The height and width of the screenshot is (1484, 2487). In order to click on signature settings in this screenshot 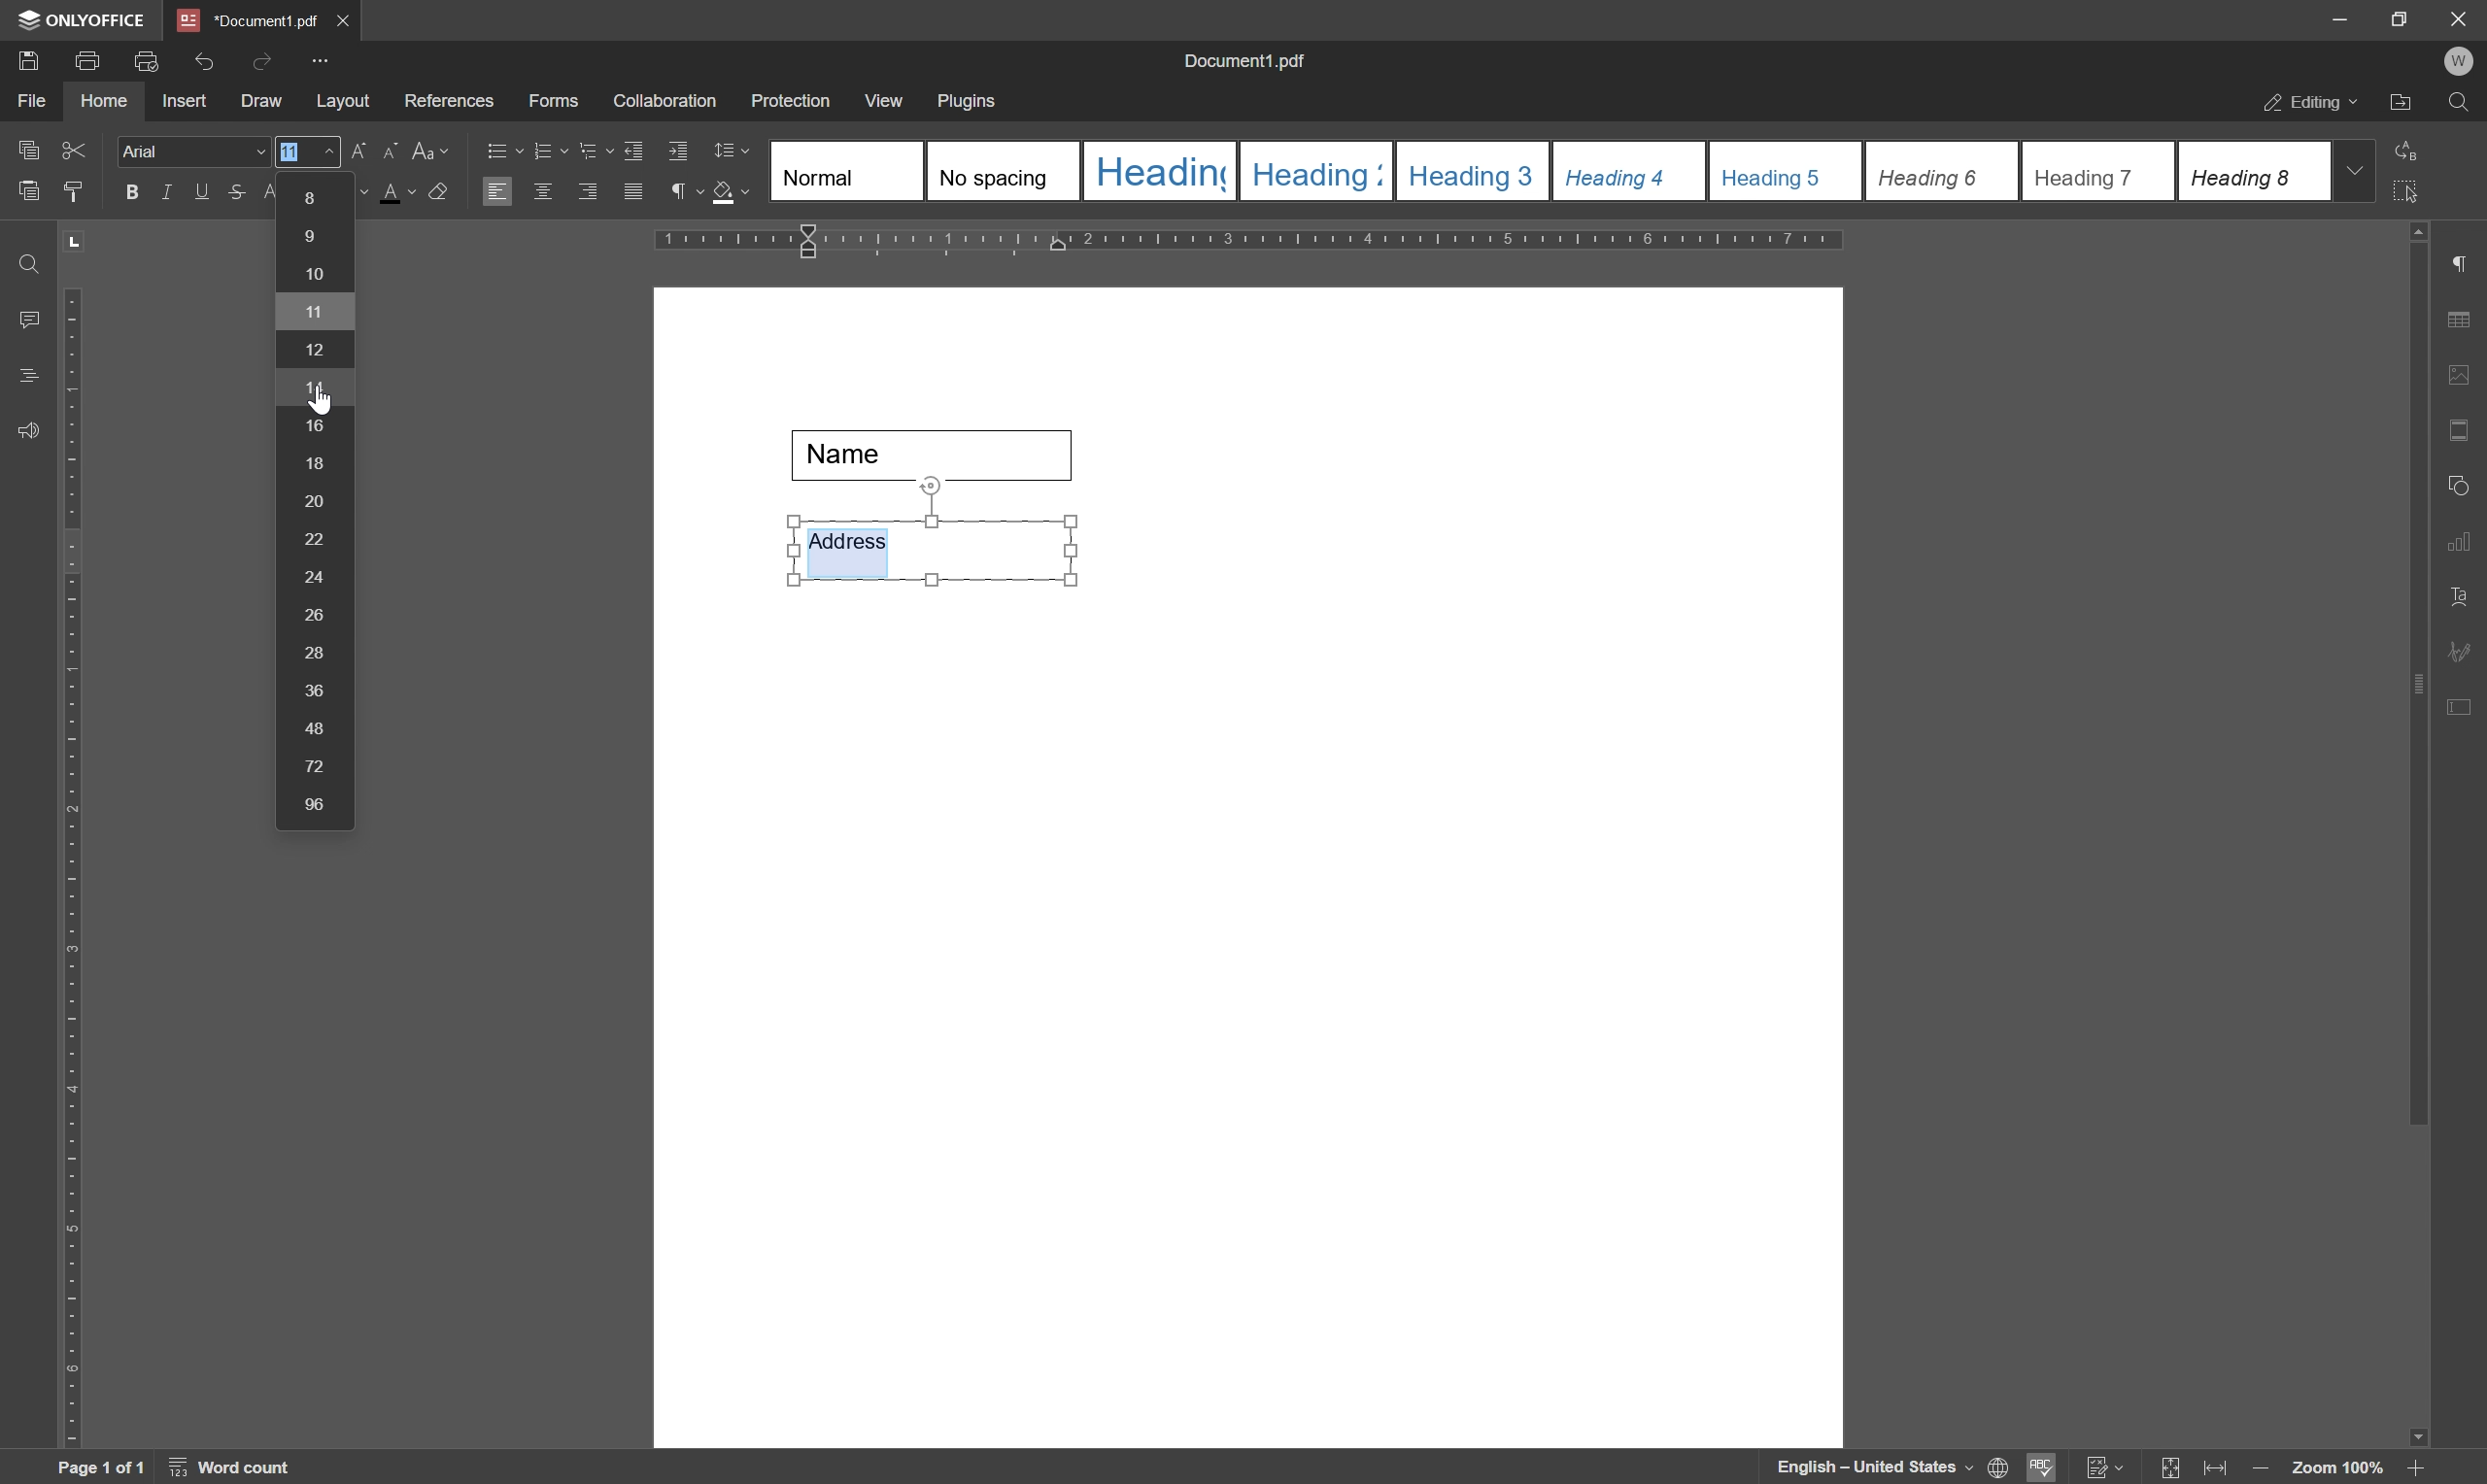, I will do `click(2465, 651)`.